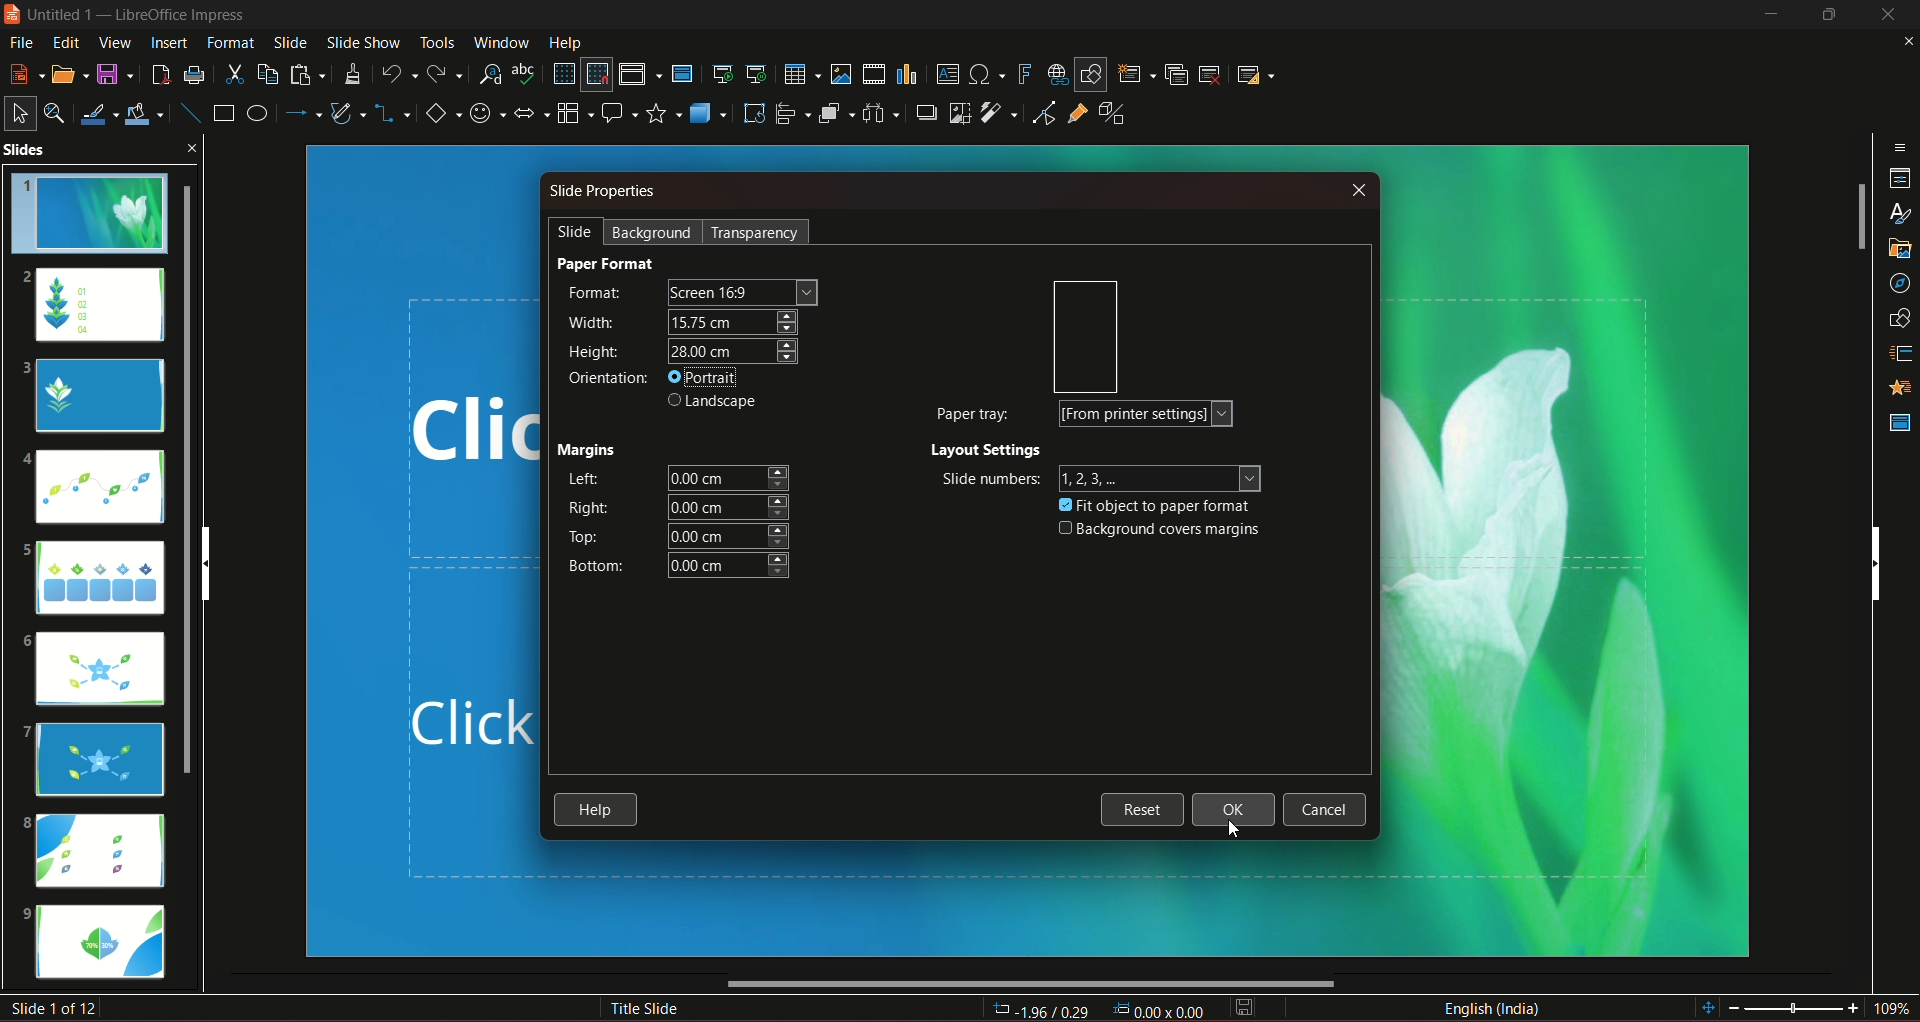 The image size is (1920, 1022). Describe the element at coordinates (148, 111) in the screenshot. I see `fill color` at that location.